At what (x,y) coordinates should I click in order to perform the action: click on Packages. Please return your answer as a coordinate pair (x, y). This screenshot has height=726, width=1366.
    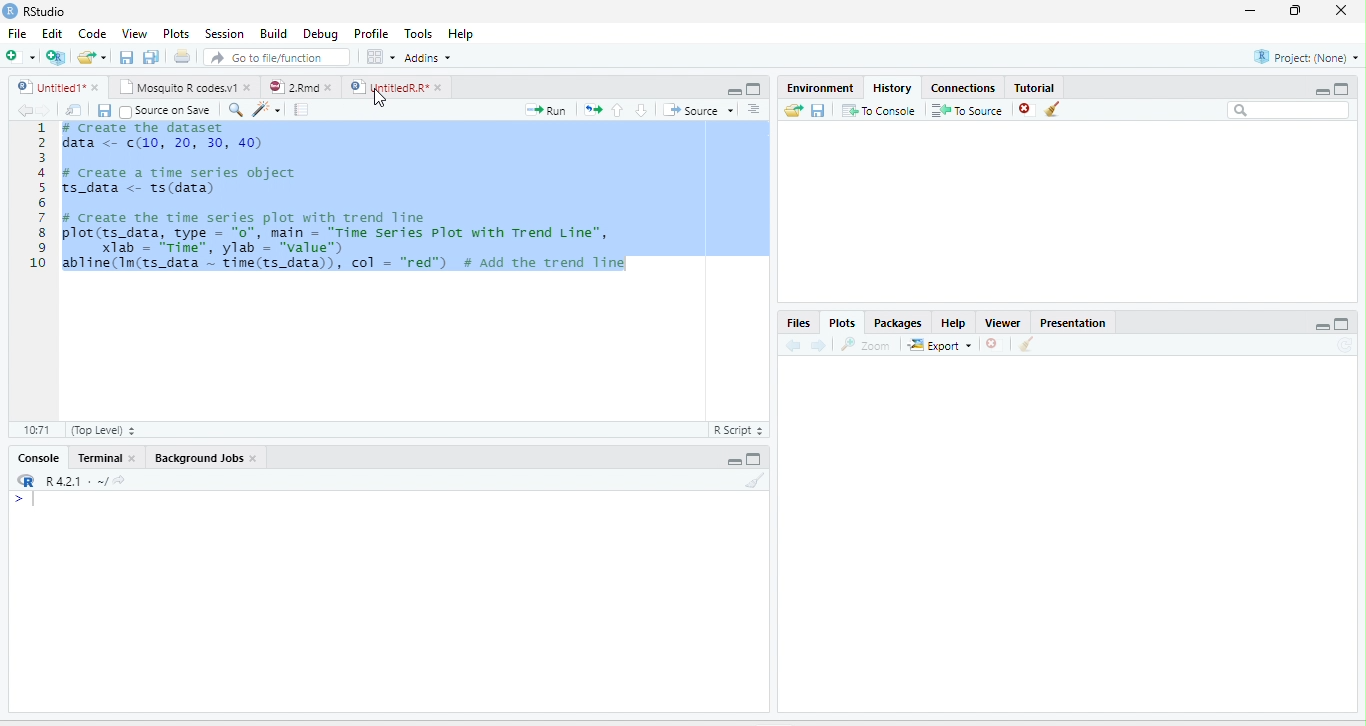
    Looking at the image, I should click on (897, 322).